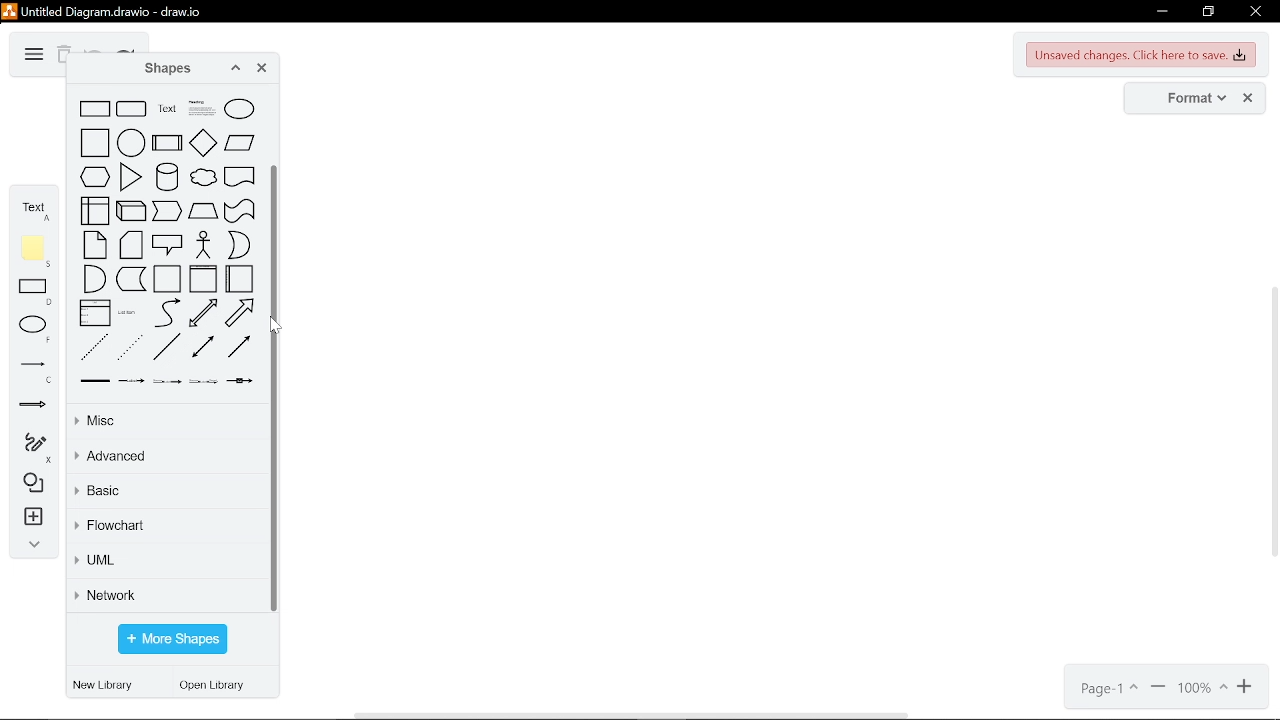 The image size is (1280, 720). I want to click on delete, so click(63, 56).